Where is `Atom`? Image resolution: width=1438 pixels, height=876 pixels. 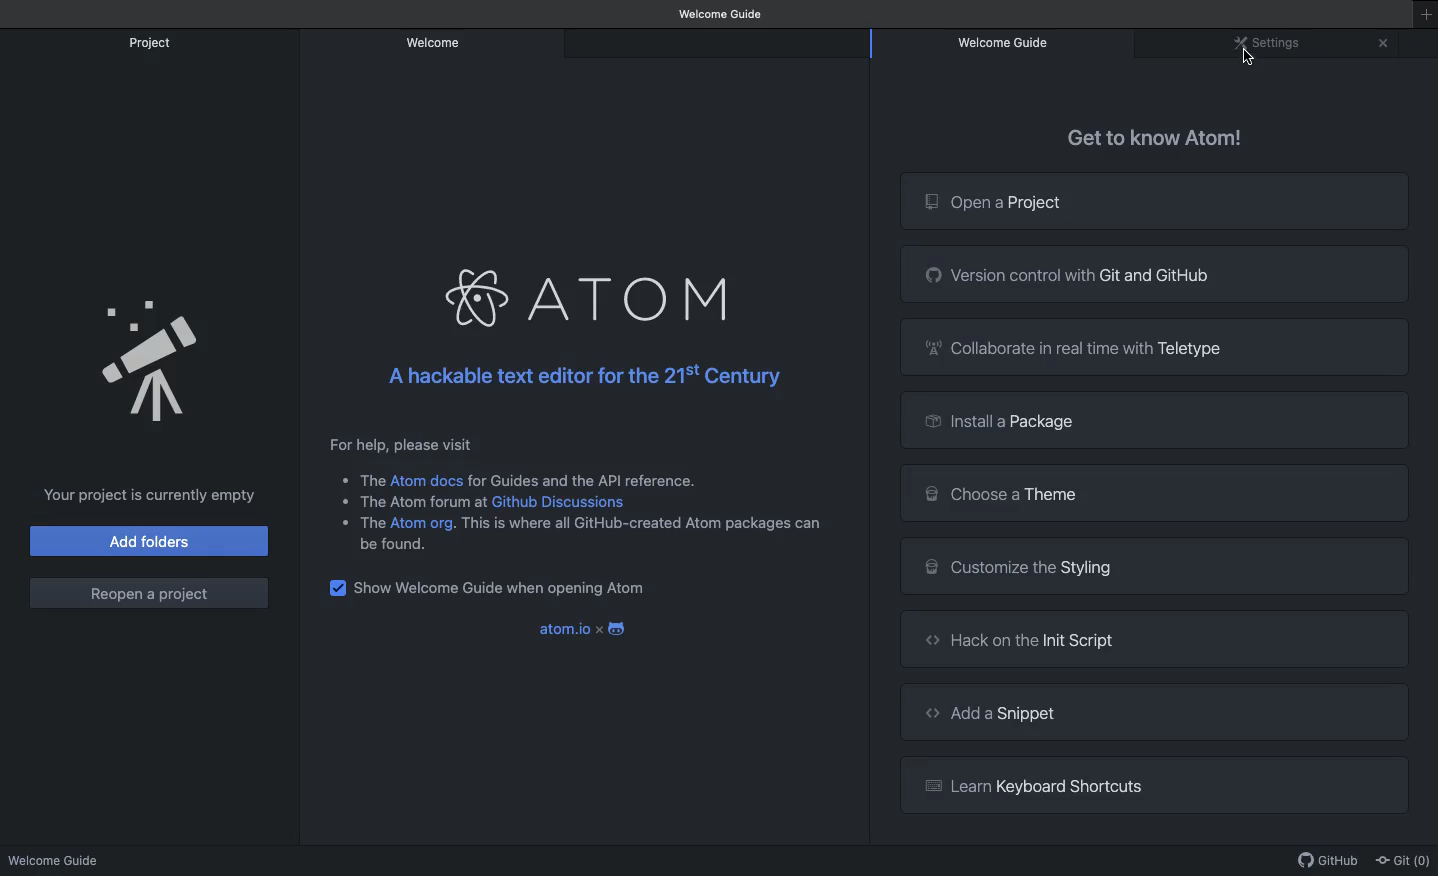 Atom is located at coordinates (635, 297).